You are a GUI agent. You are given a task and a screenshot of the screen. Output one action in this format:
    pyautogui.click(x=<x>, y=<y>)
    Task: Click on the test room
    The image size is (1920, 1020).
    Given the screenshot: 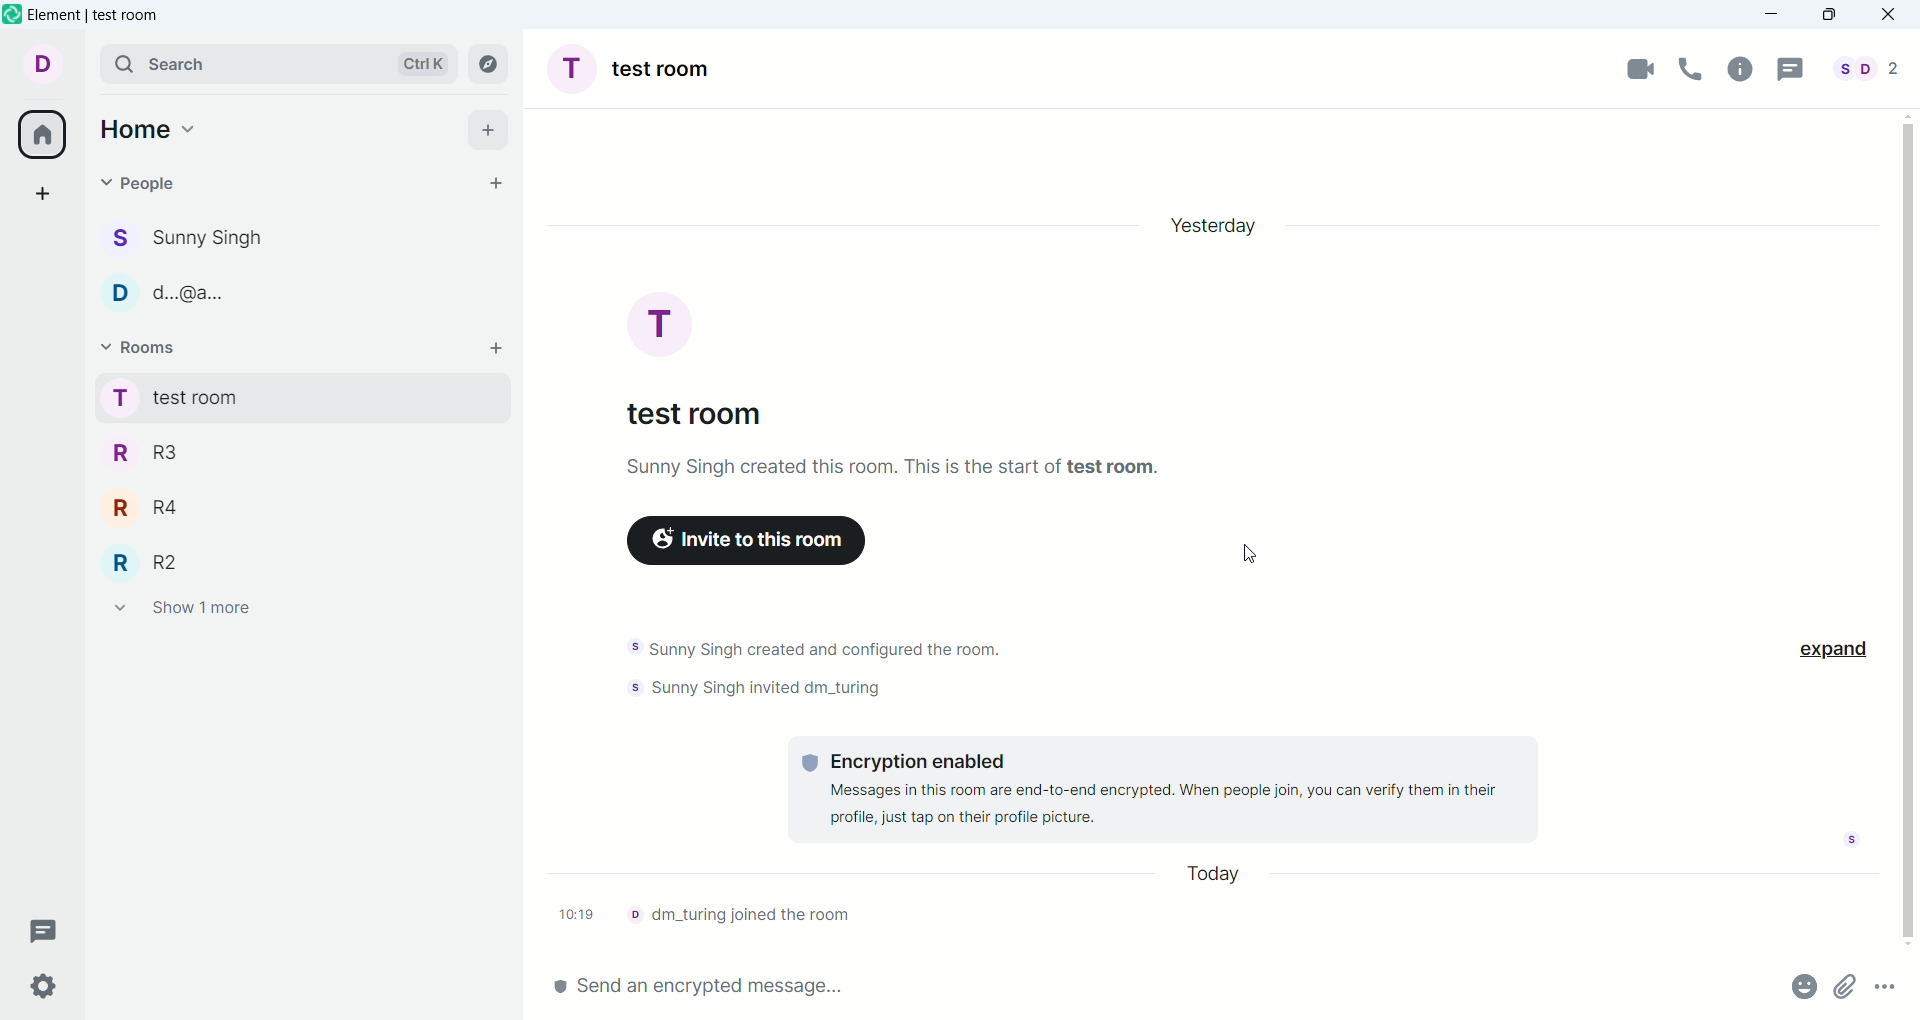 What is the action you would take?
    pyautogui.click(x=689, y=416)
    